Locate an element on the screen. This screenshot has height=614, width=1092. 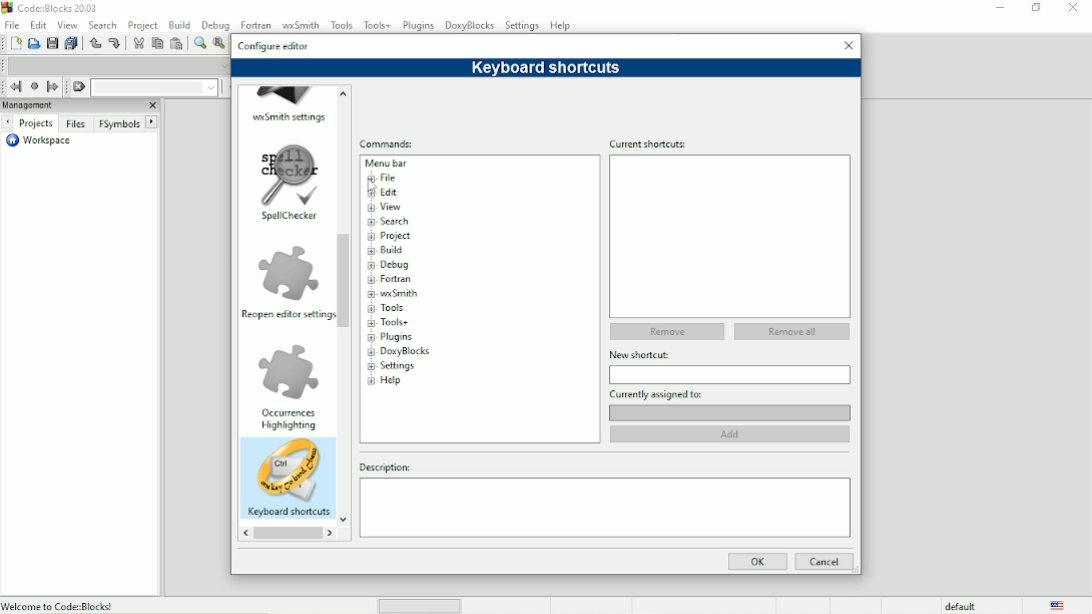
Close is located at coordinates (1073, 8).